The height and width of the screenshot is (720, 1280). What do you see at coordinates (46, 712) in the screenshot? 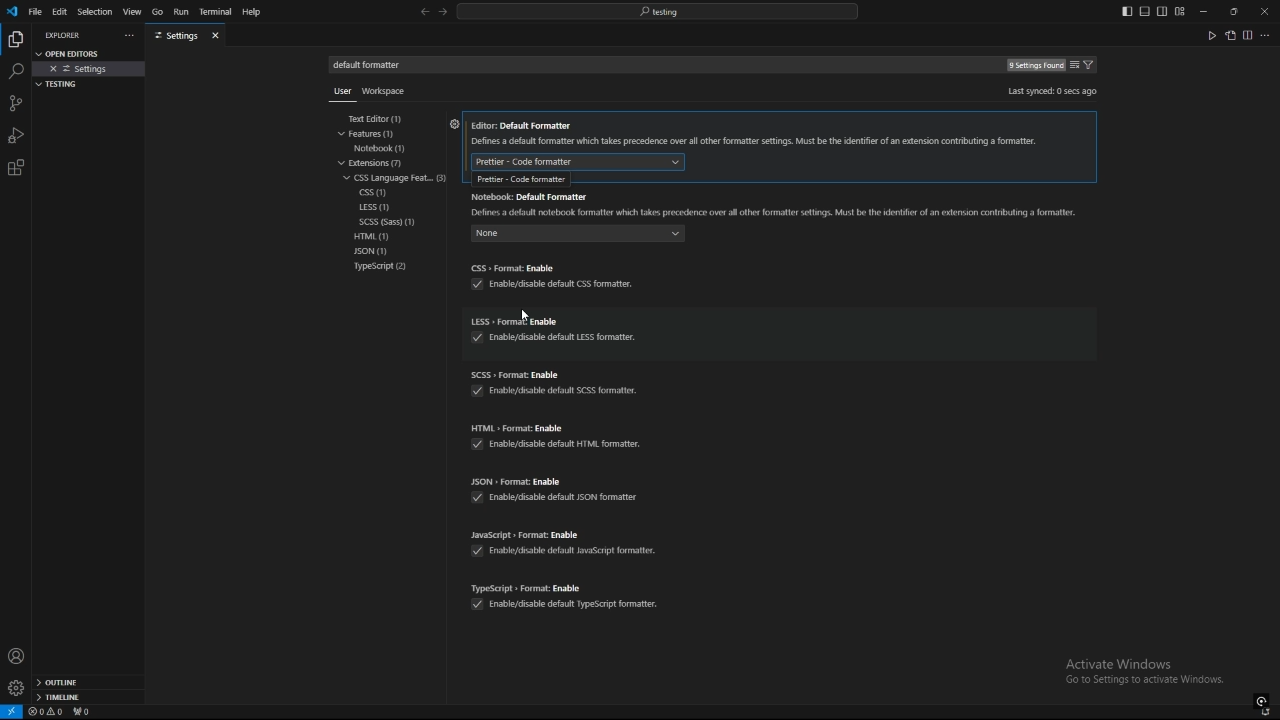
I see `errors` at bounding box center [46, 712].